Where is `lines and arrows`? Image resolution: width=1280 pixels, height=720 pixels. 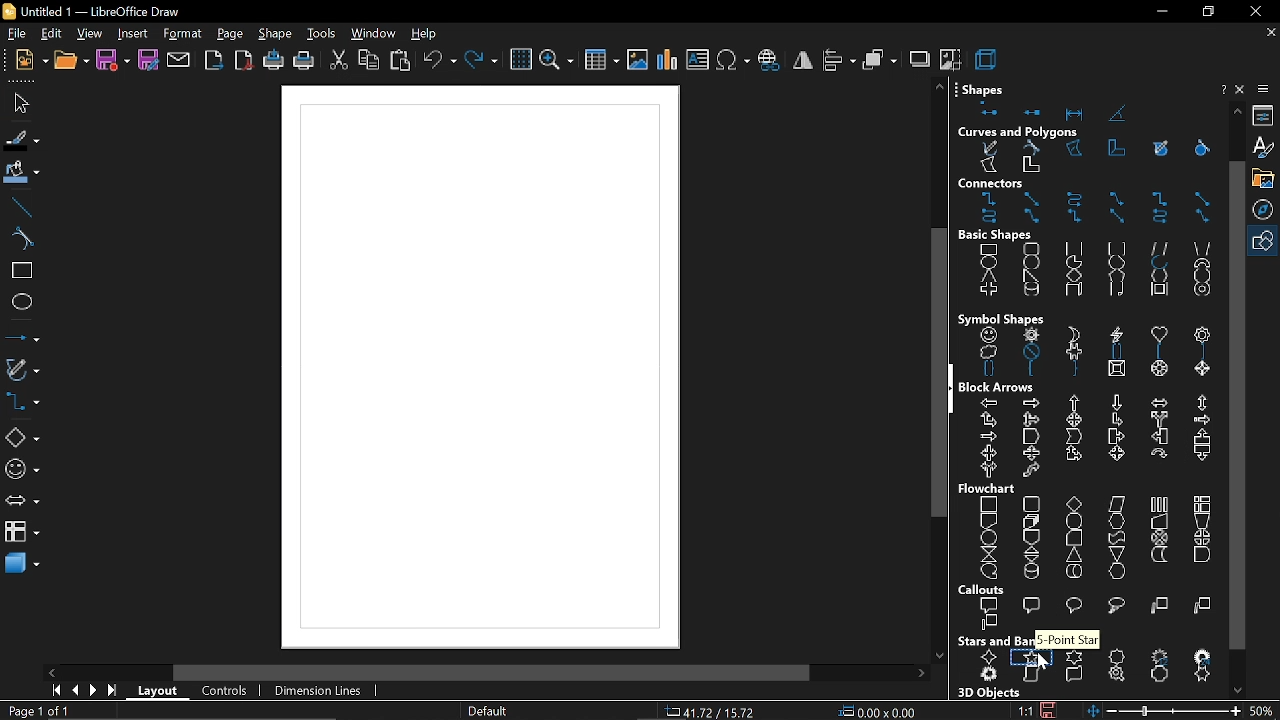 lines and arrows is located at coordinates (22, 340).